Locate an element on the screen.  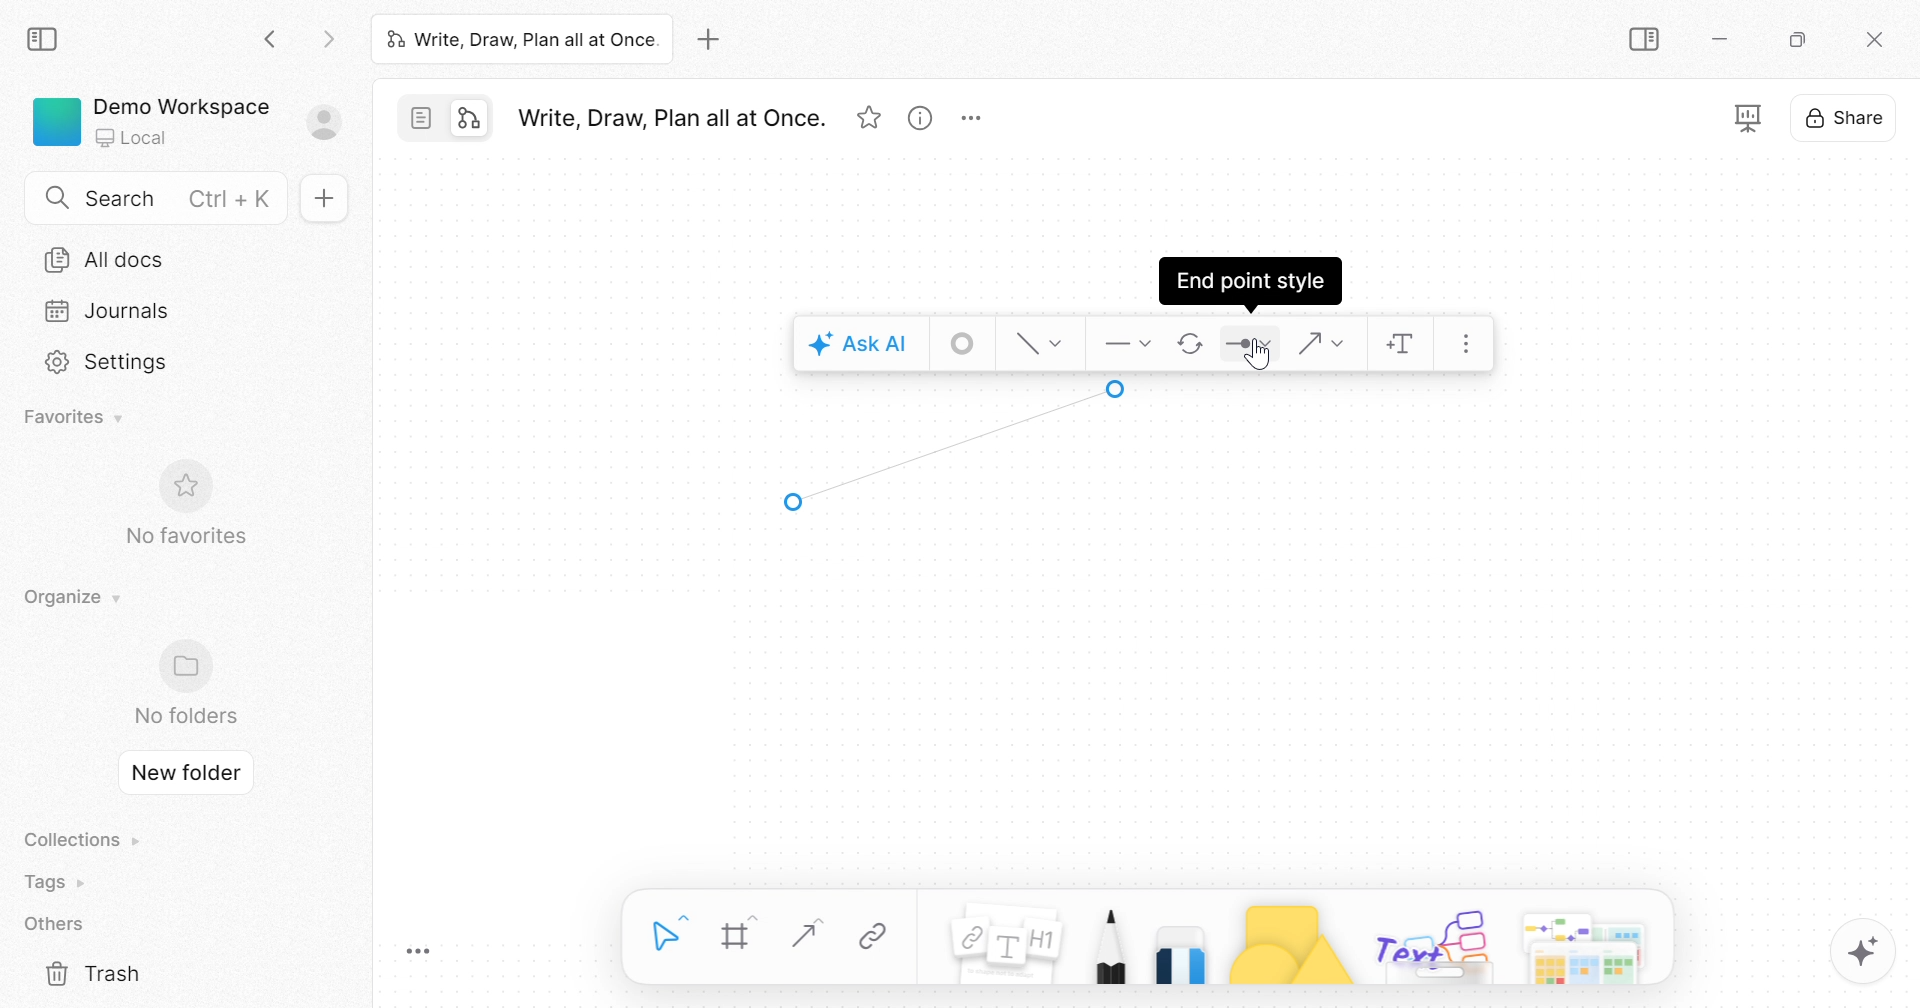
Tags is located at coordinates (59, 882).